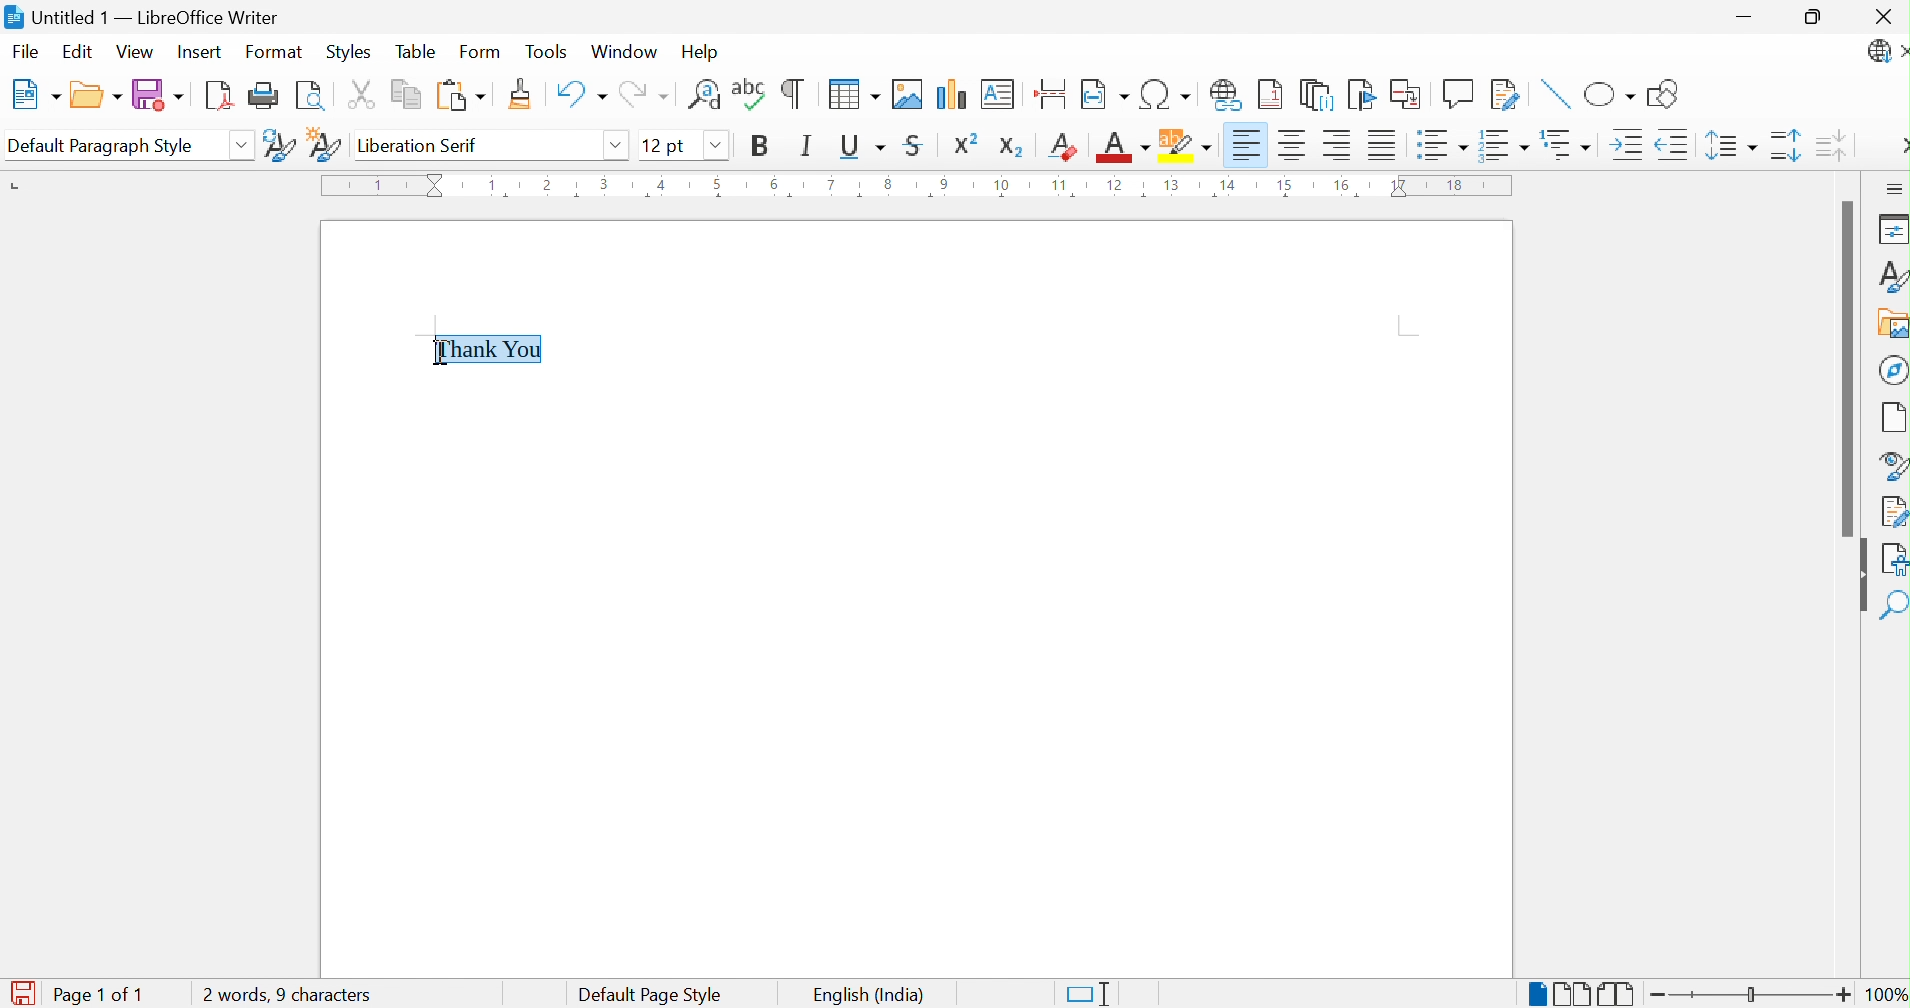  I want to click on Book View, so click(1618, 991).